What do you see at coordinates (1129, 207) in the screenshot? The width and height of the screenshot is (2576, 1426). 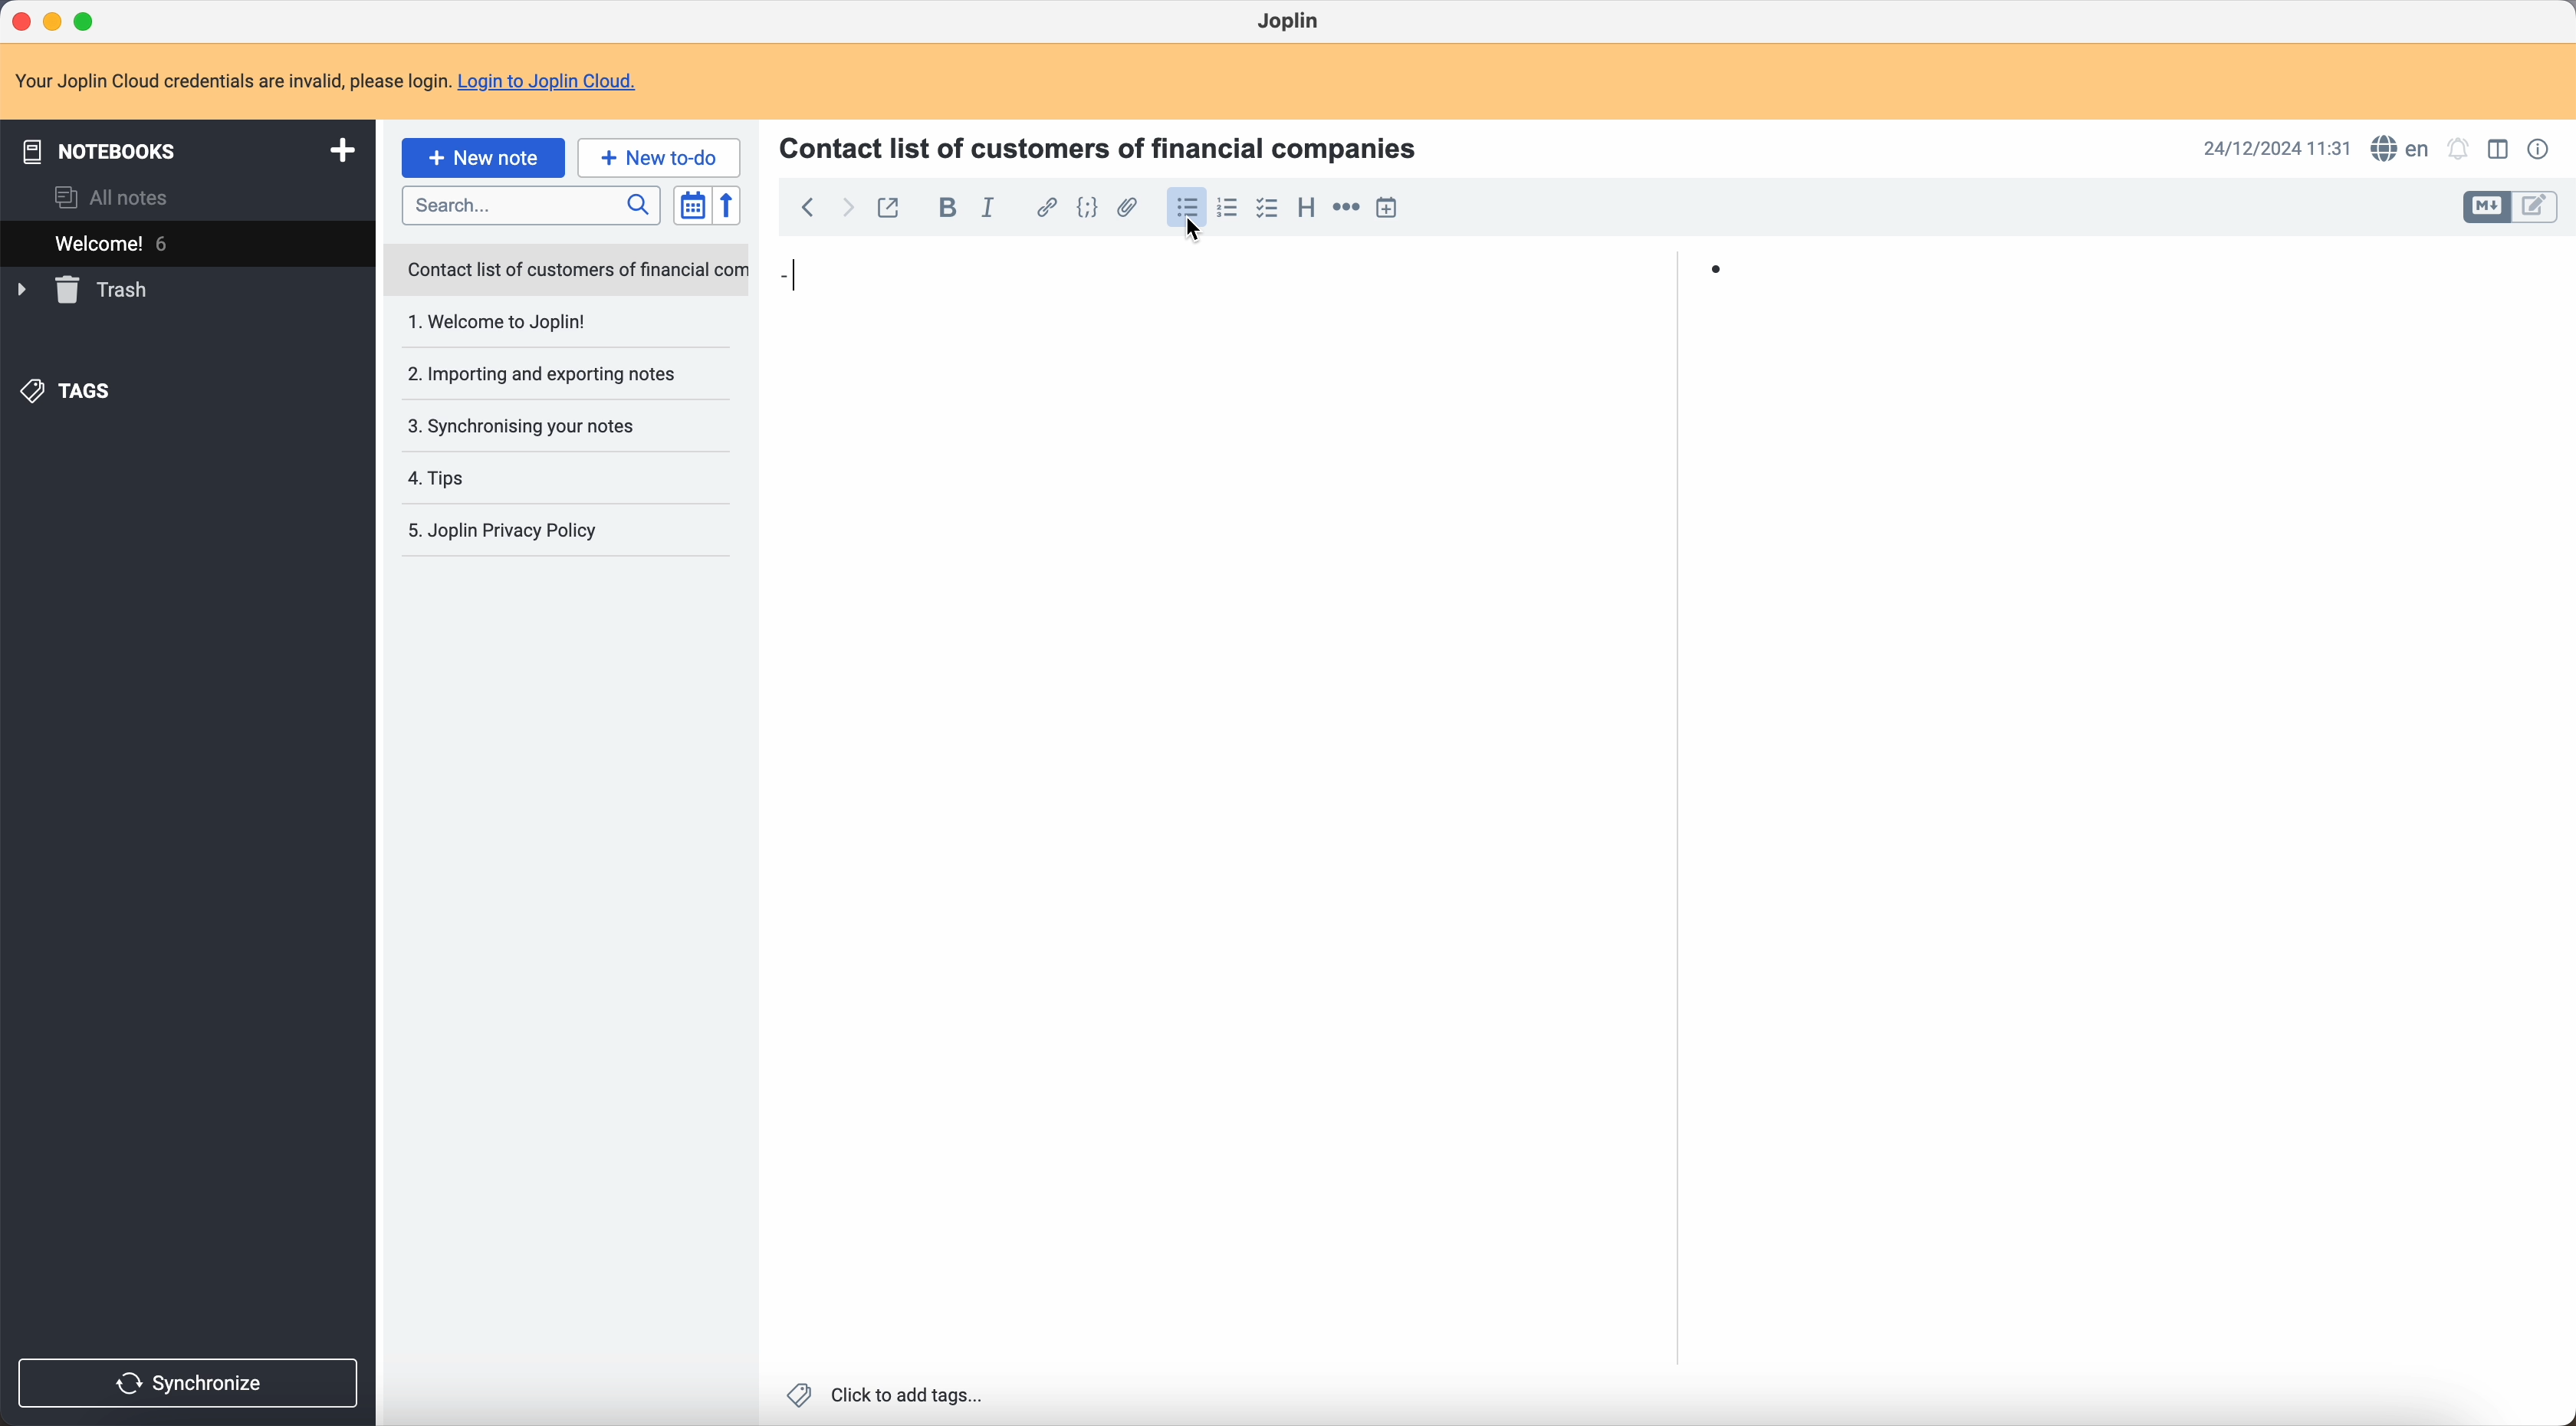 I see `attach file` at bounding box center [1129, 207].